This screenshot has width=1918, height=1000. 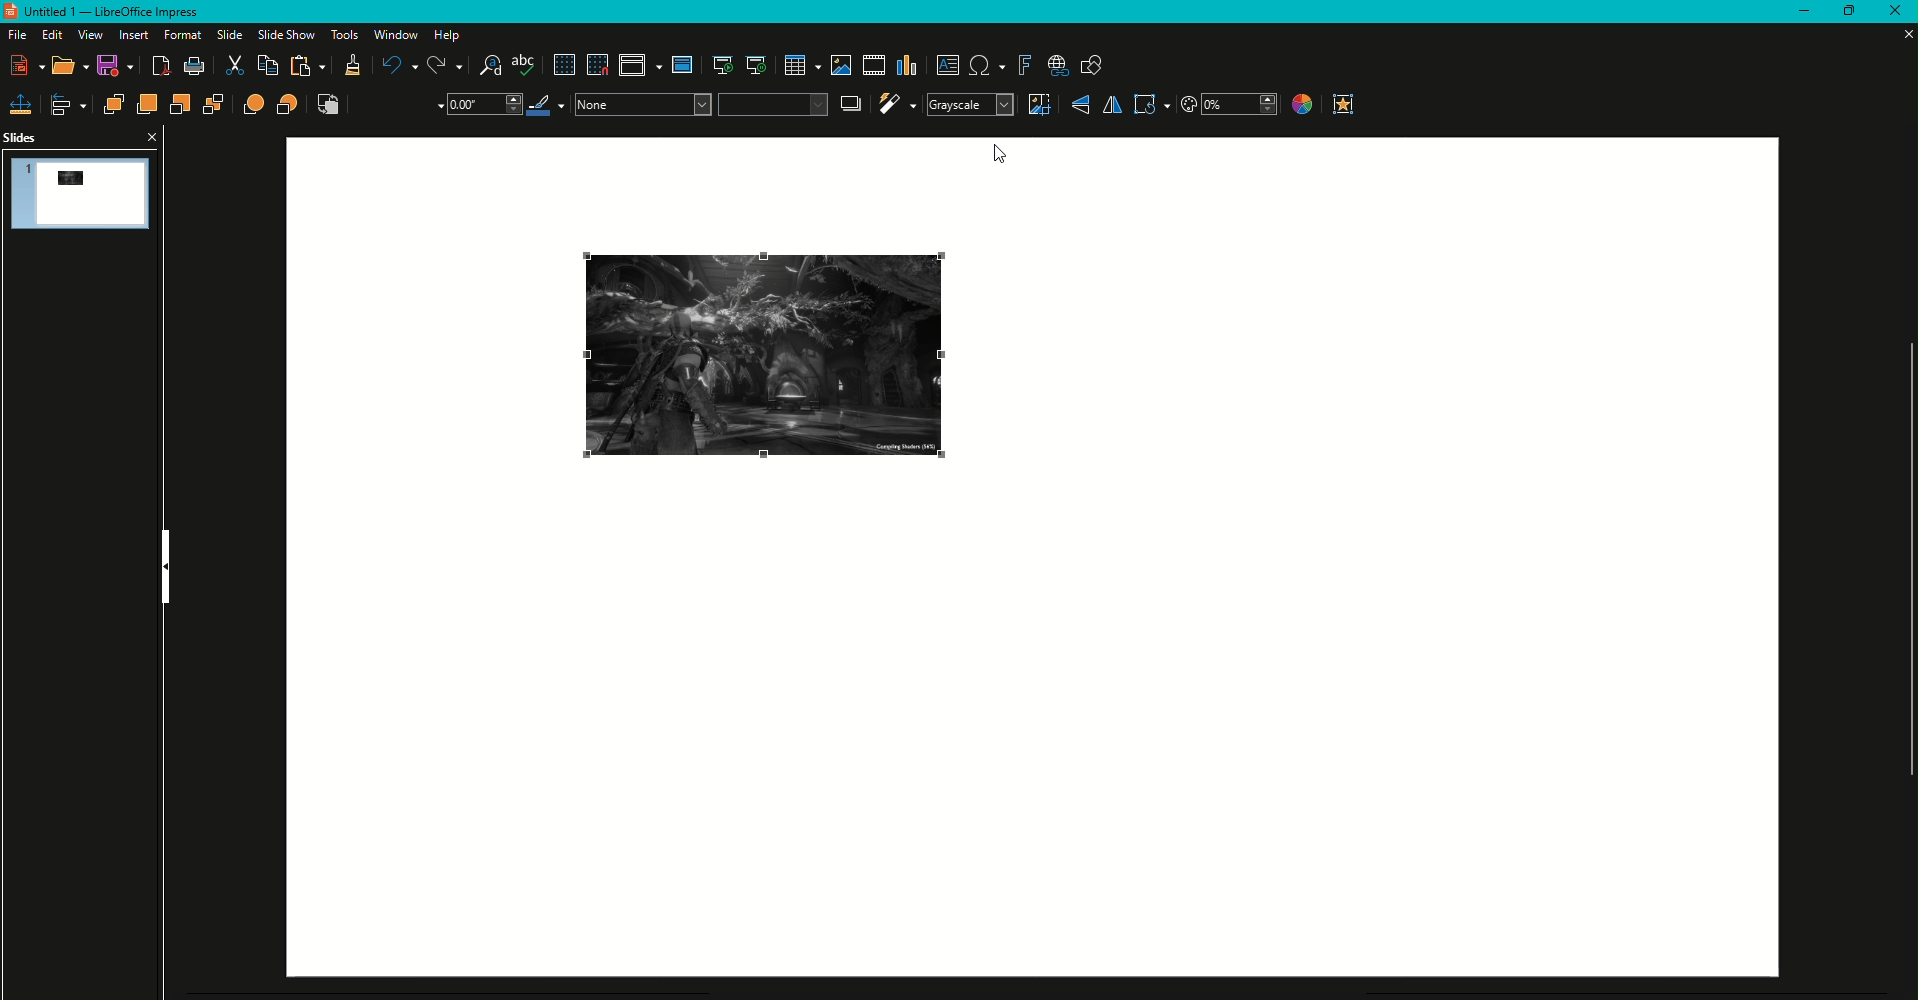 What do you see at coordinates (525, 66) in the screenshot?
I see `Spelling` at bounding box center [525, 66].